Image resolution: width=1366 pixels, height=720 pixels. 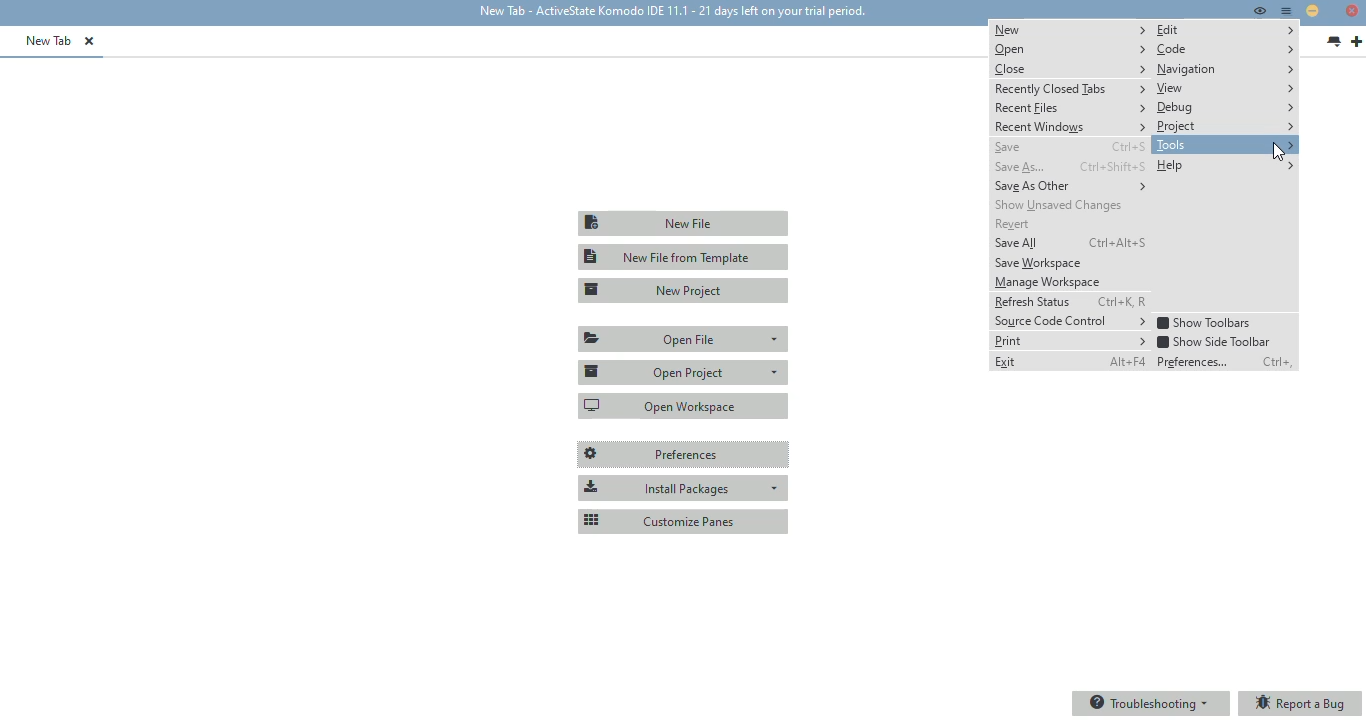 What do you see at coordinates (1287, 11) in the screenshot?
I see `menu` at bounding box center [1287, 11].